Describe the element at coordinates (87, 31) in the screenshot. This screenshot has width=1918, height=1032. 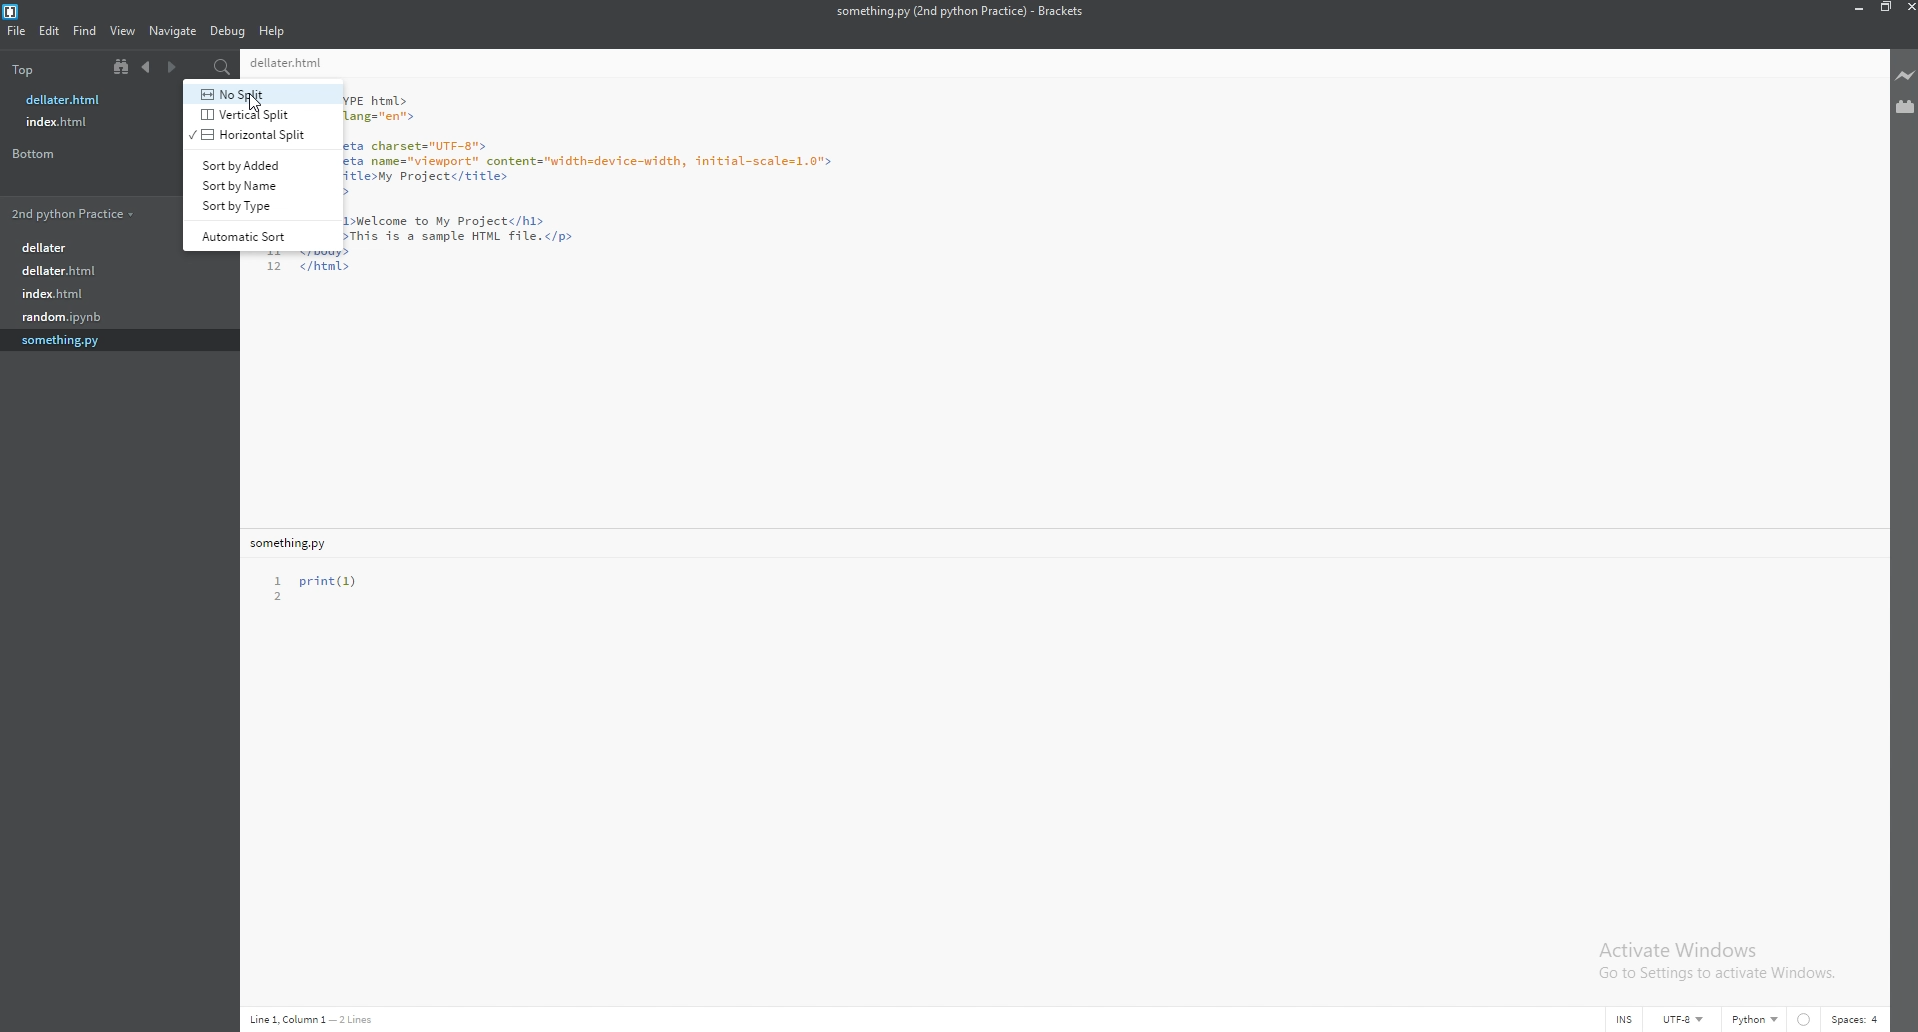
I see `find` at that location.